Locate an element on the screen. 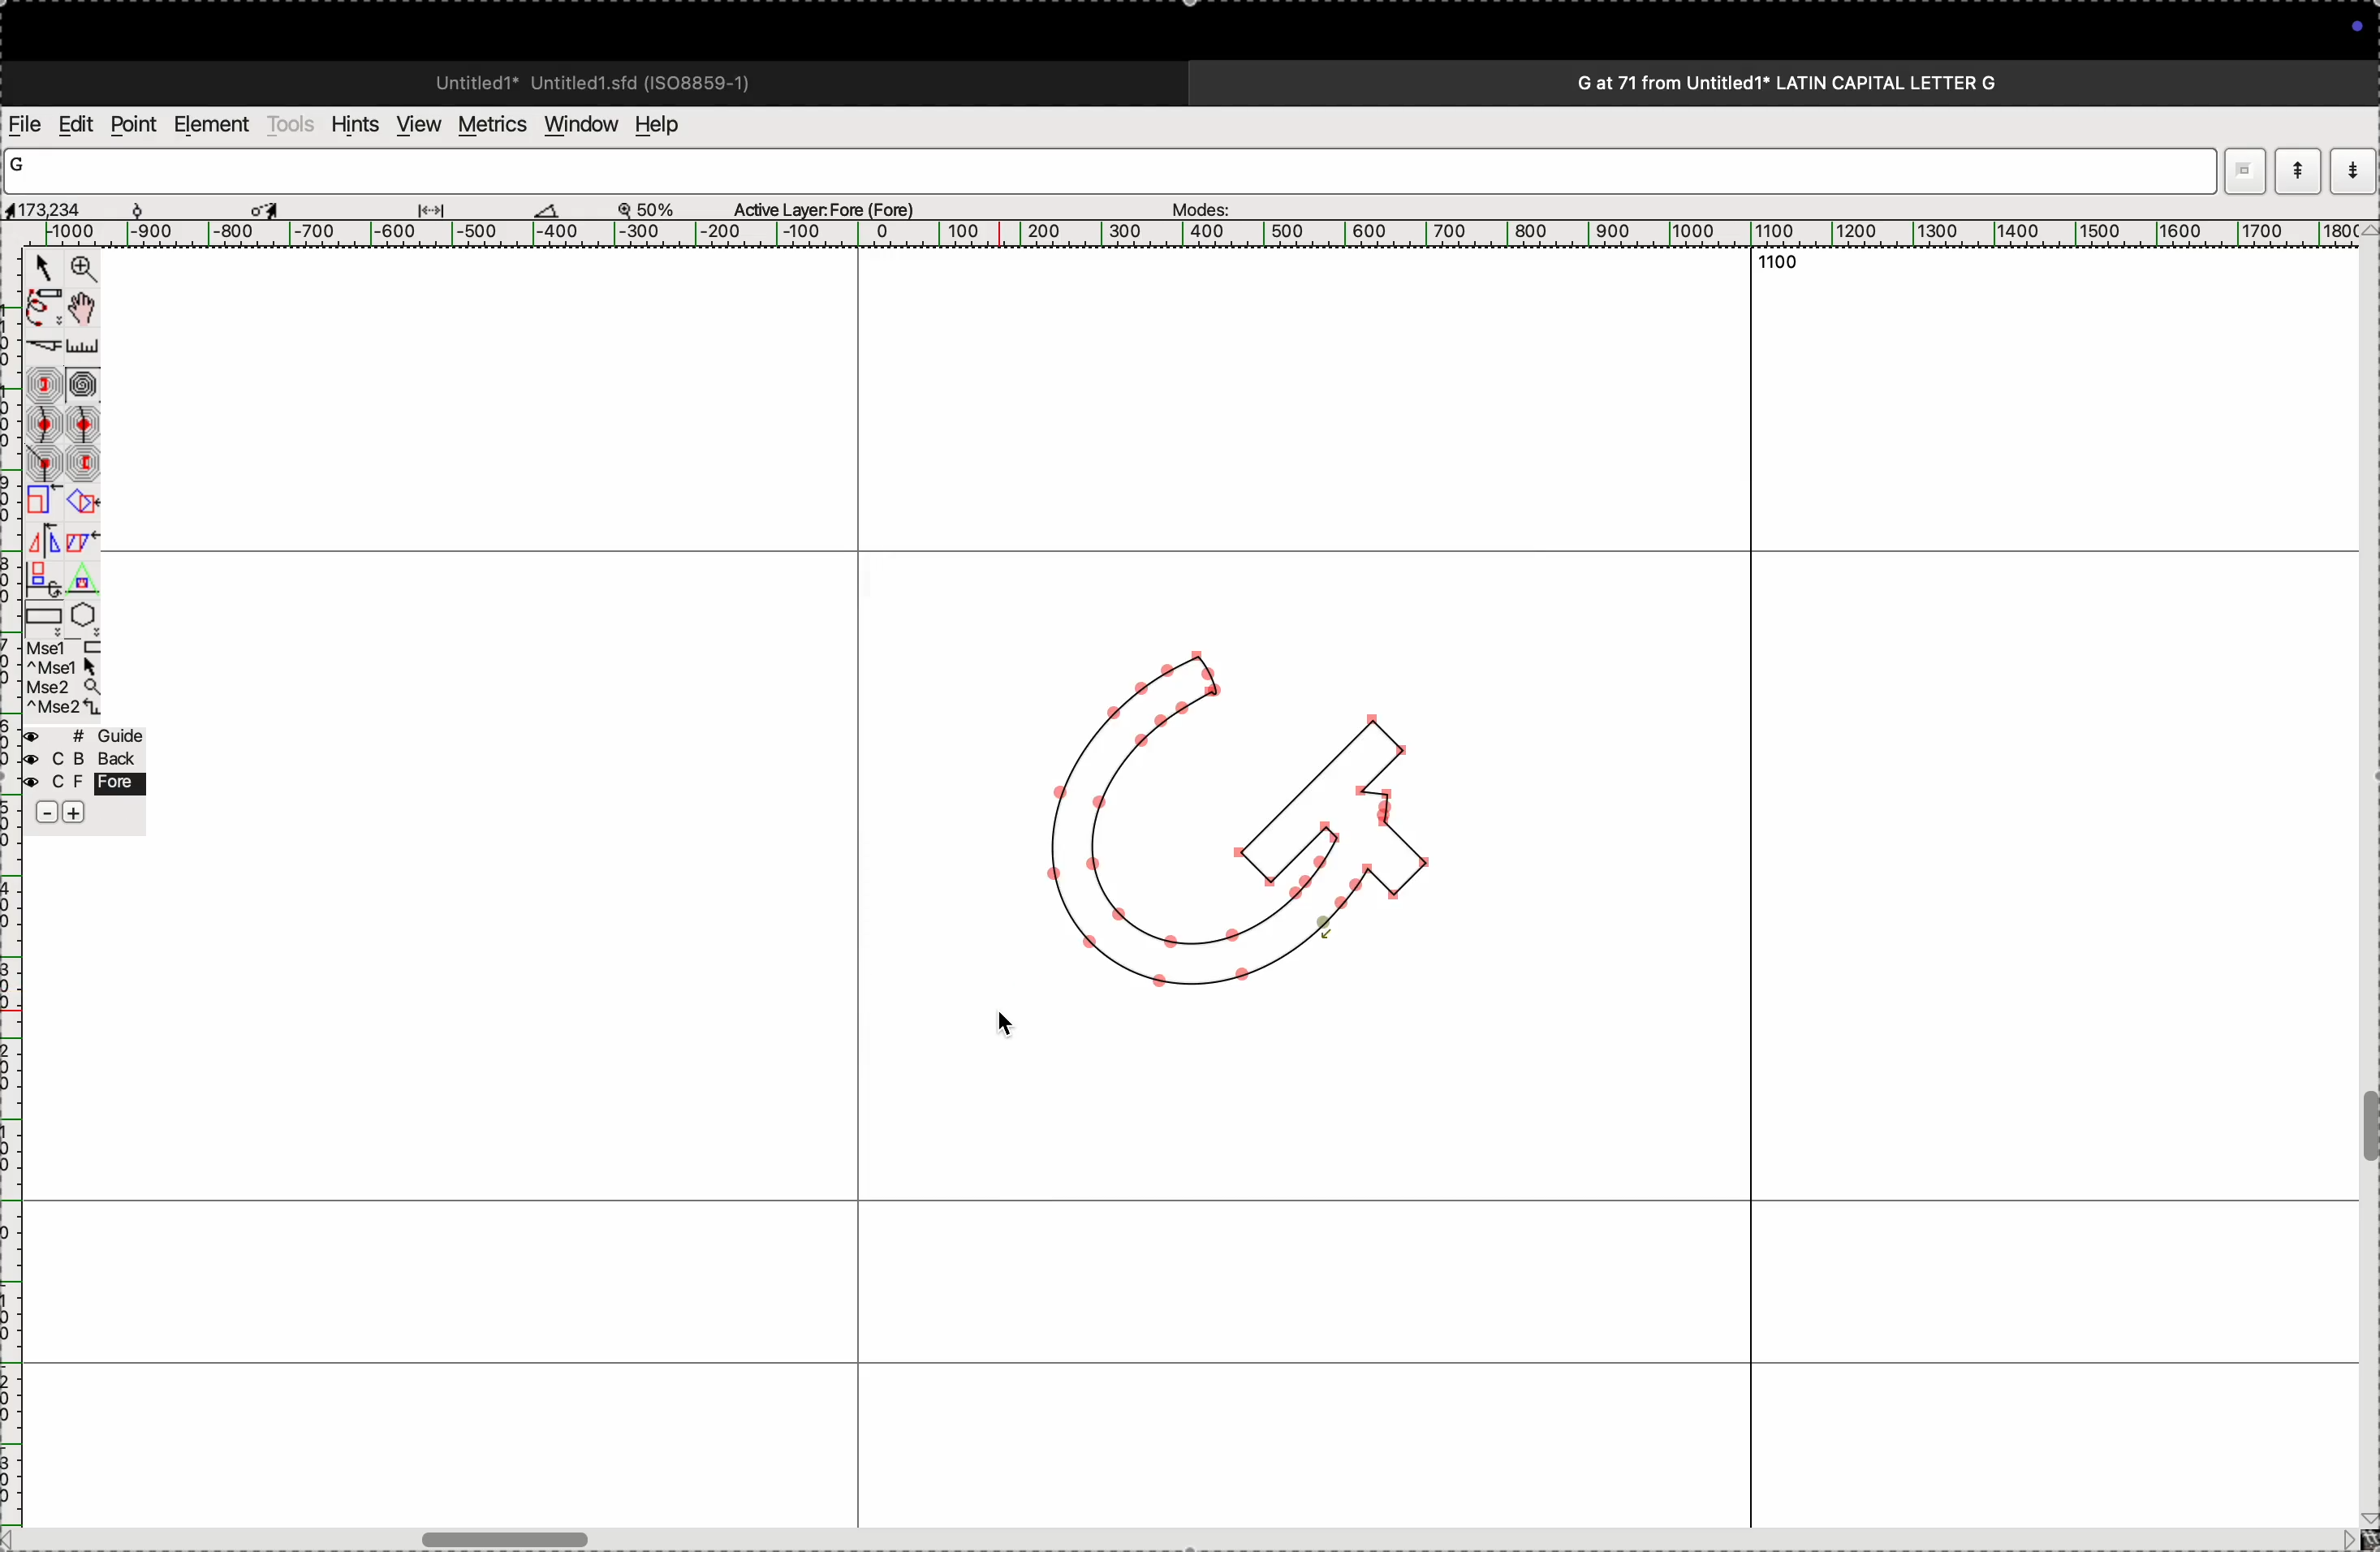 The image size is (2380, 1552). previous constraint point is located at coordinates (83, 463).